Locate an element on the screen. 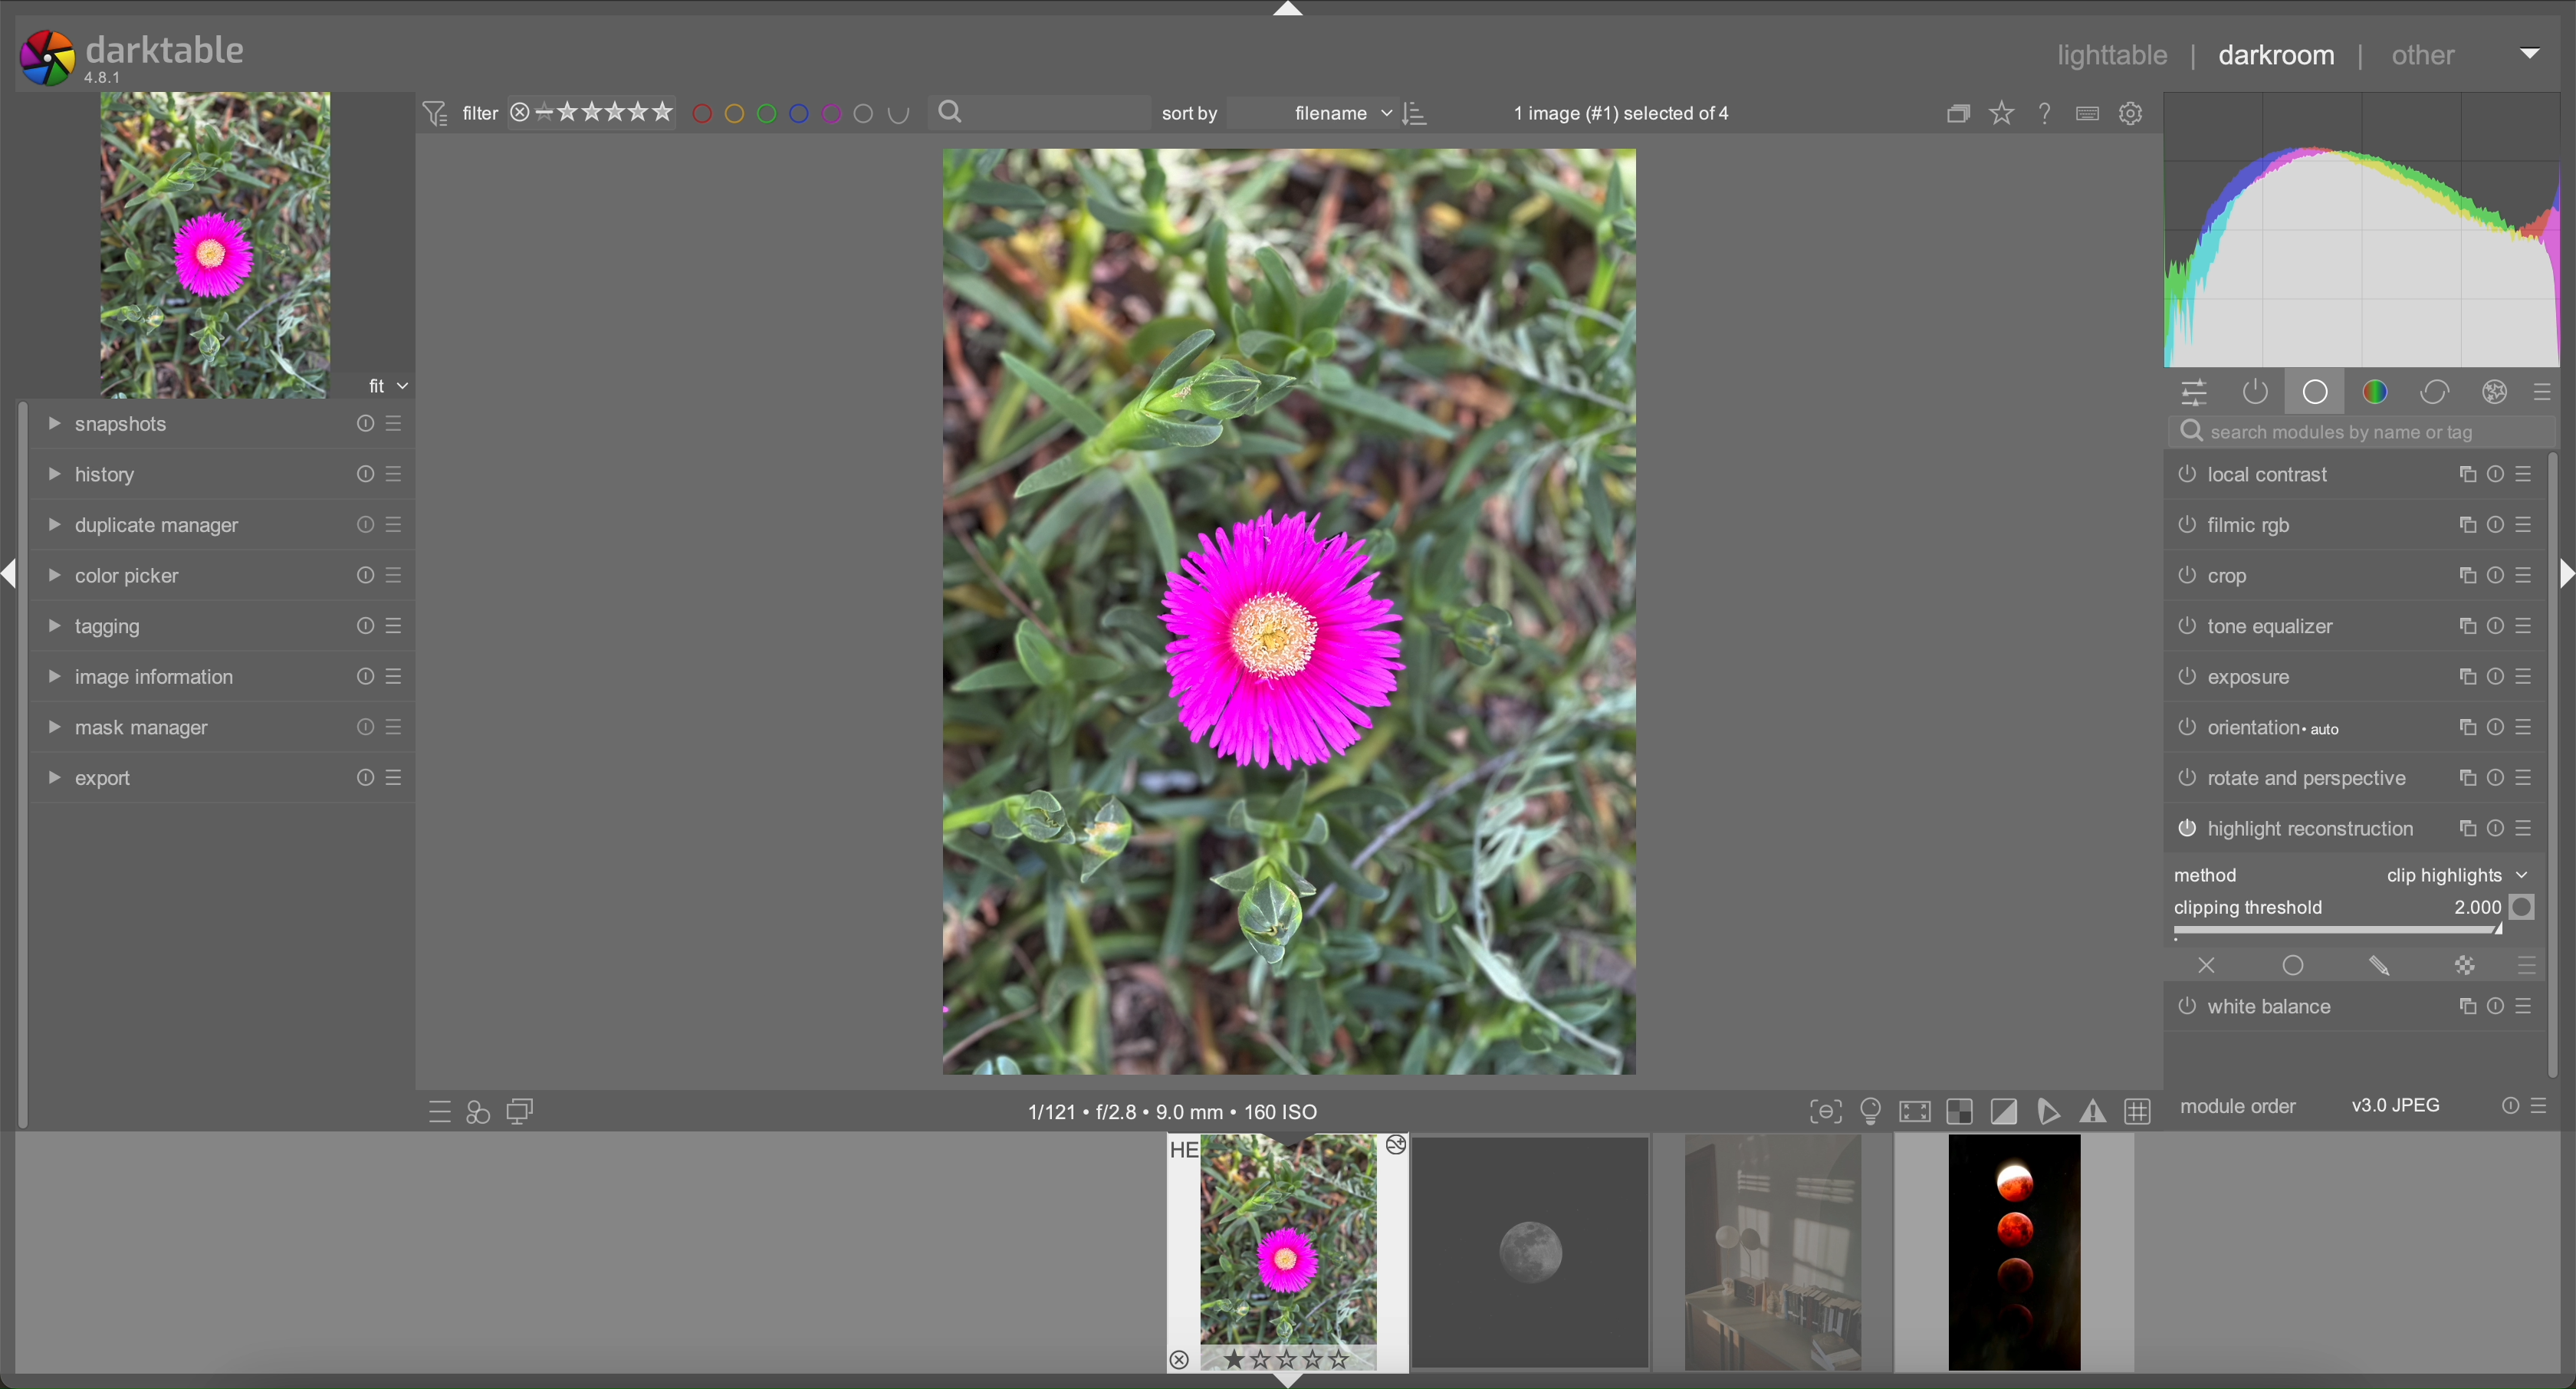  enable is located at coordinates (2296, 964).